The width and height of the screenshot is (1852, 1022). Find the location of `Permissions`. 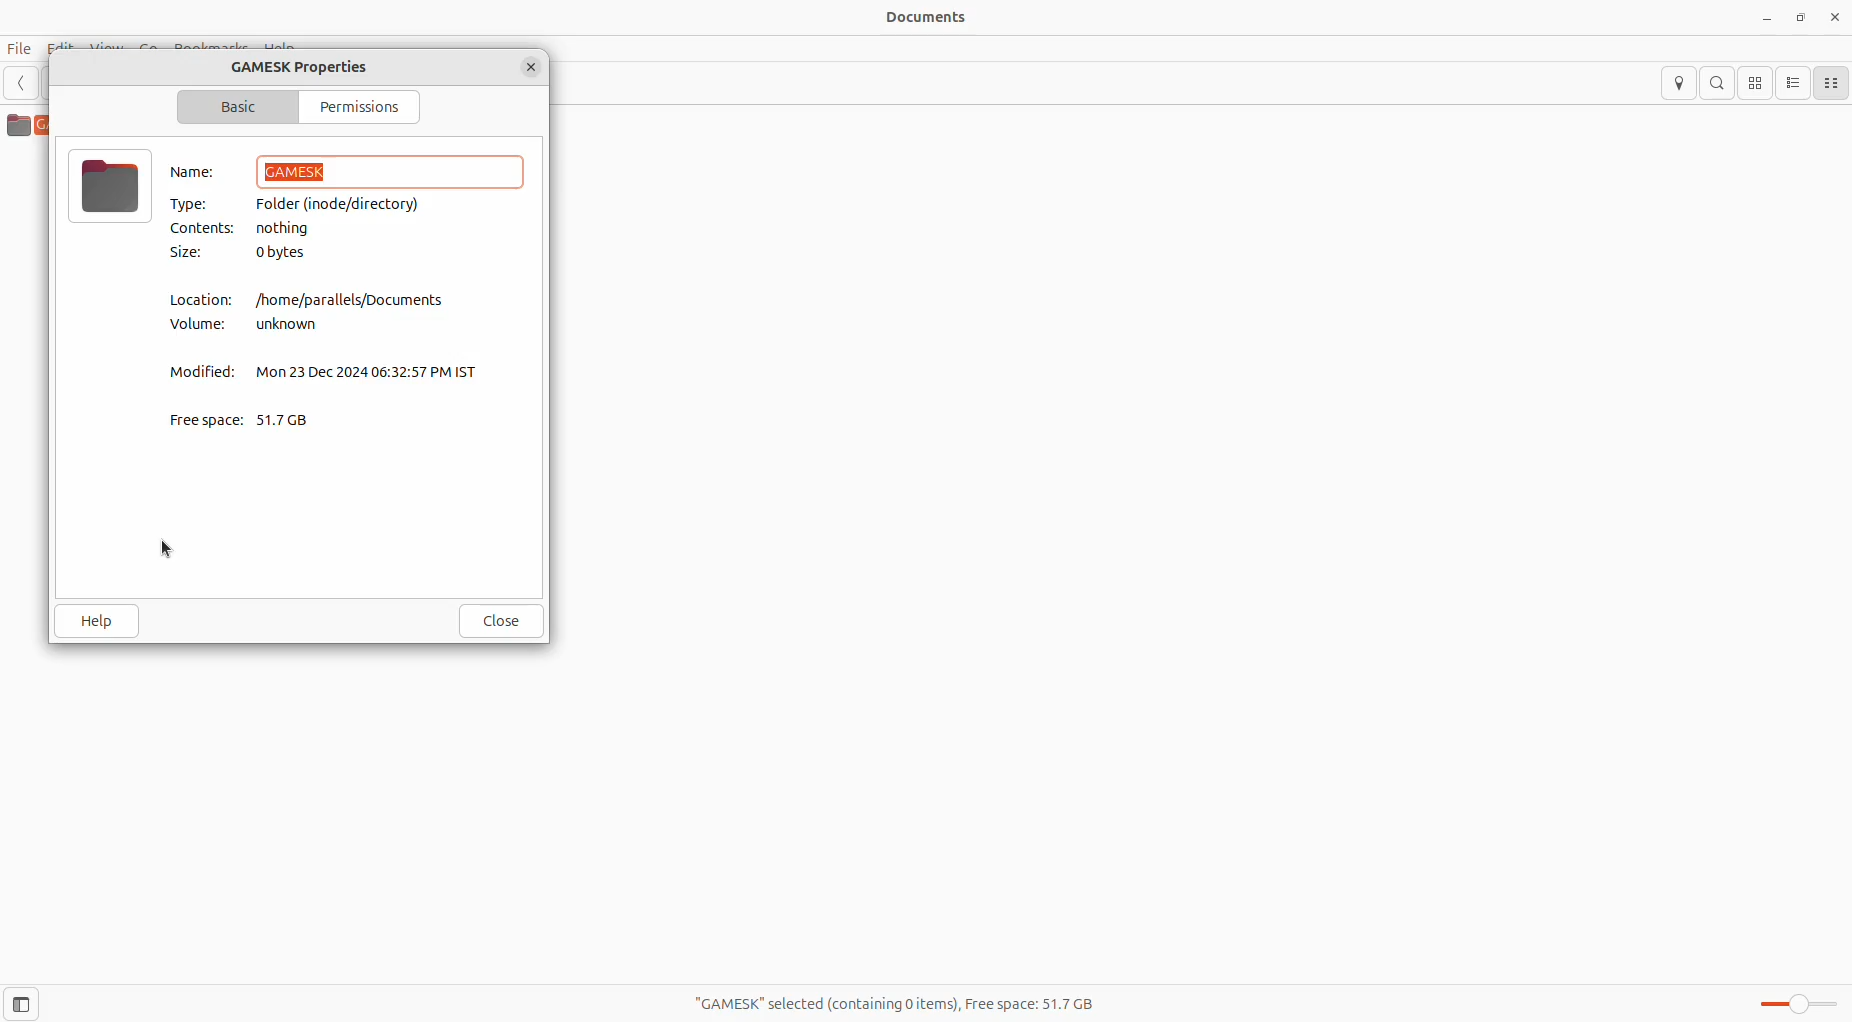

Permissions is located at coordinates (353, 107).